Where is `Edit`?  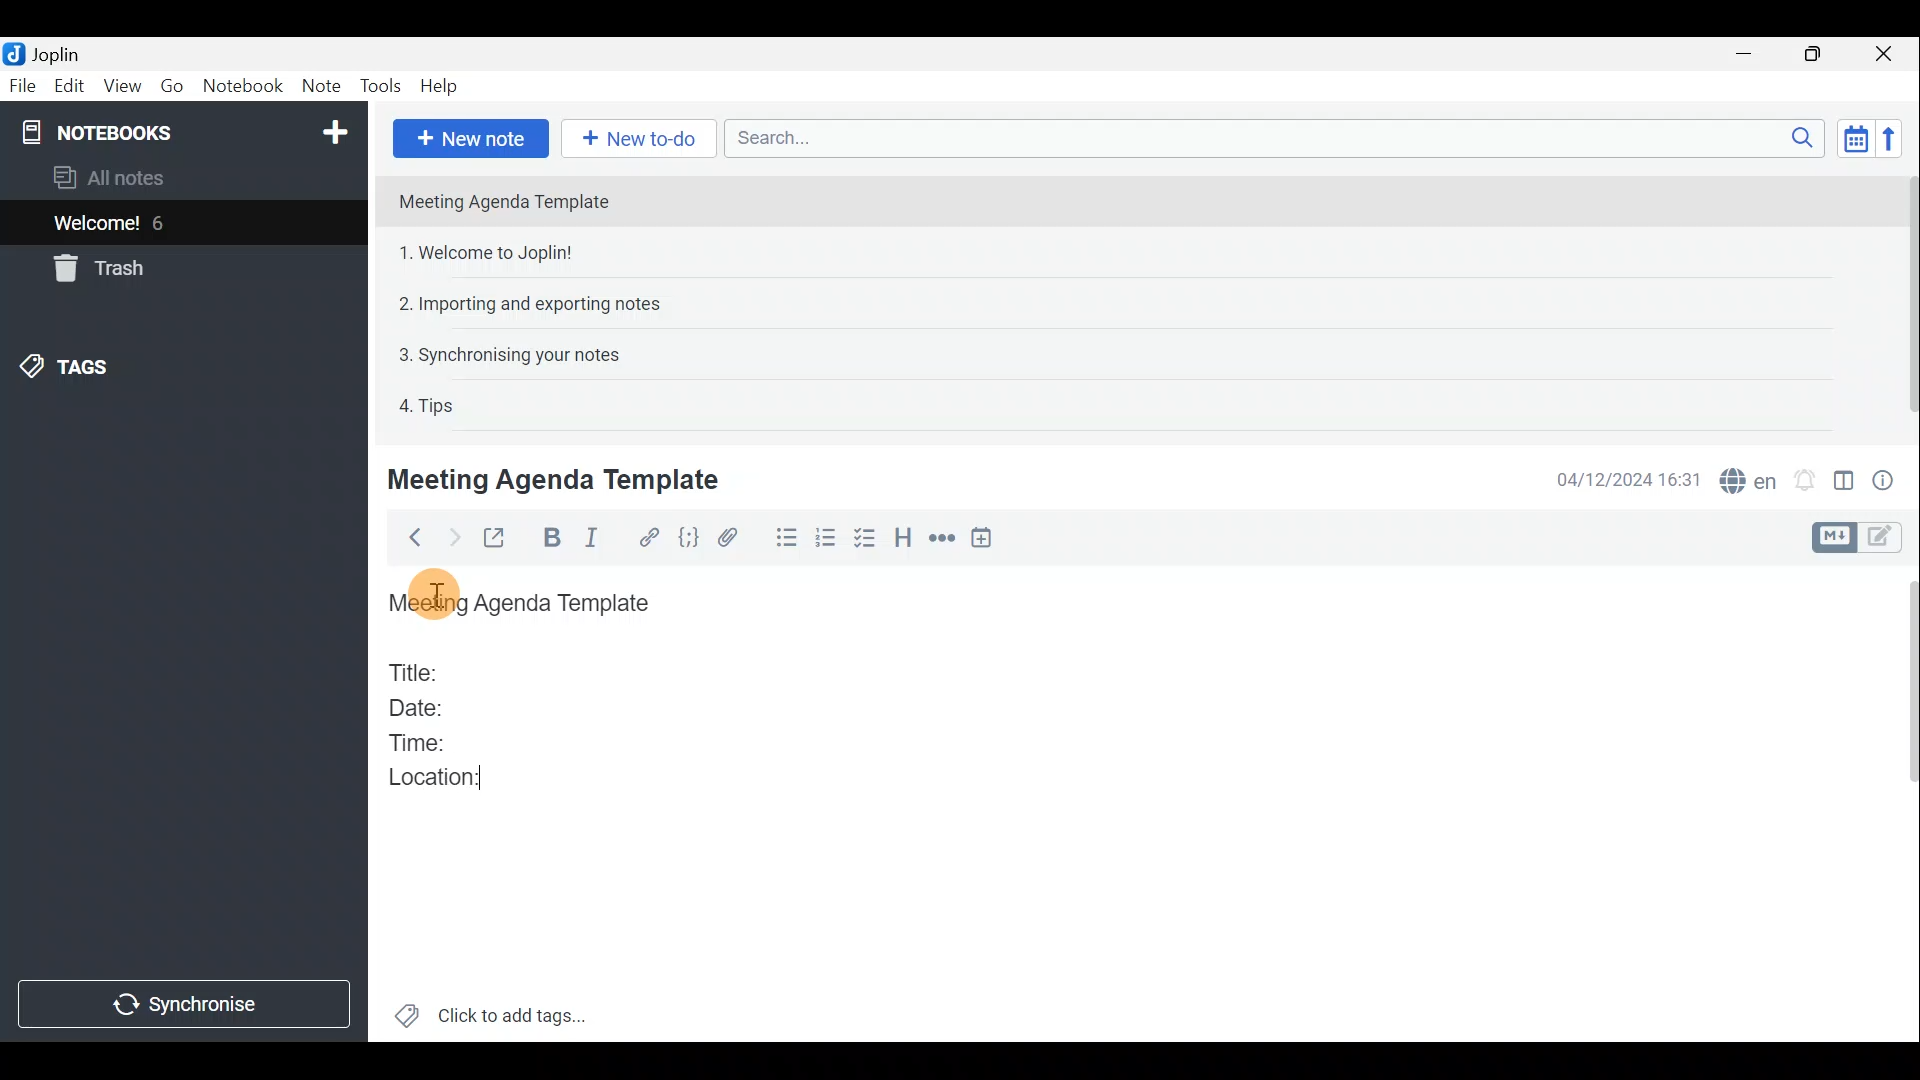
Edit is located at coordinates (70, 88).